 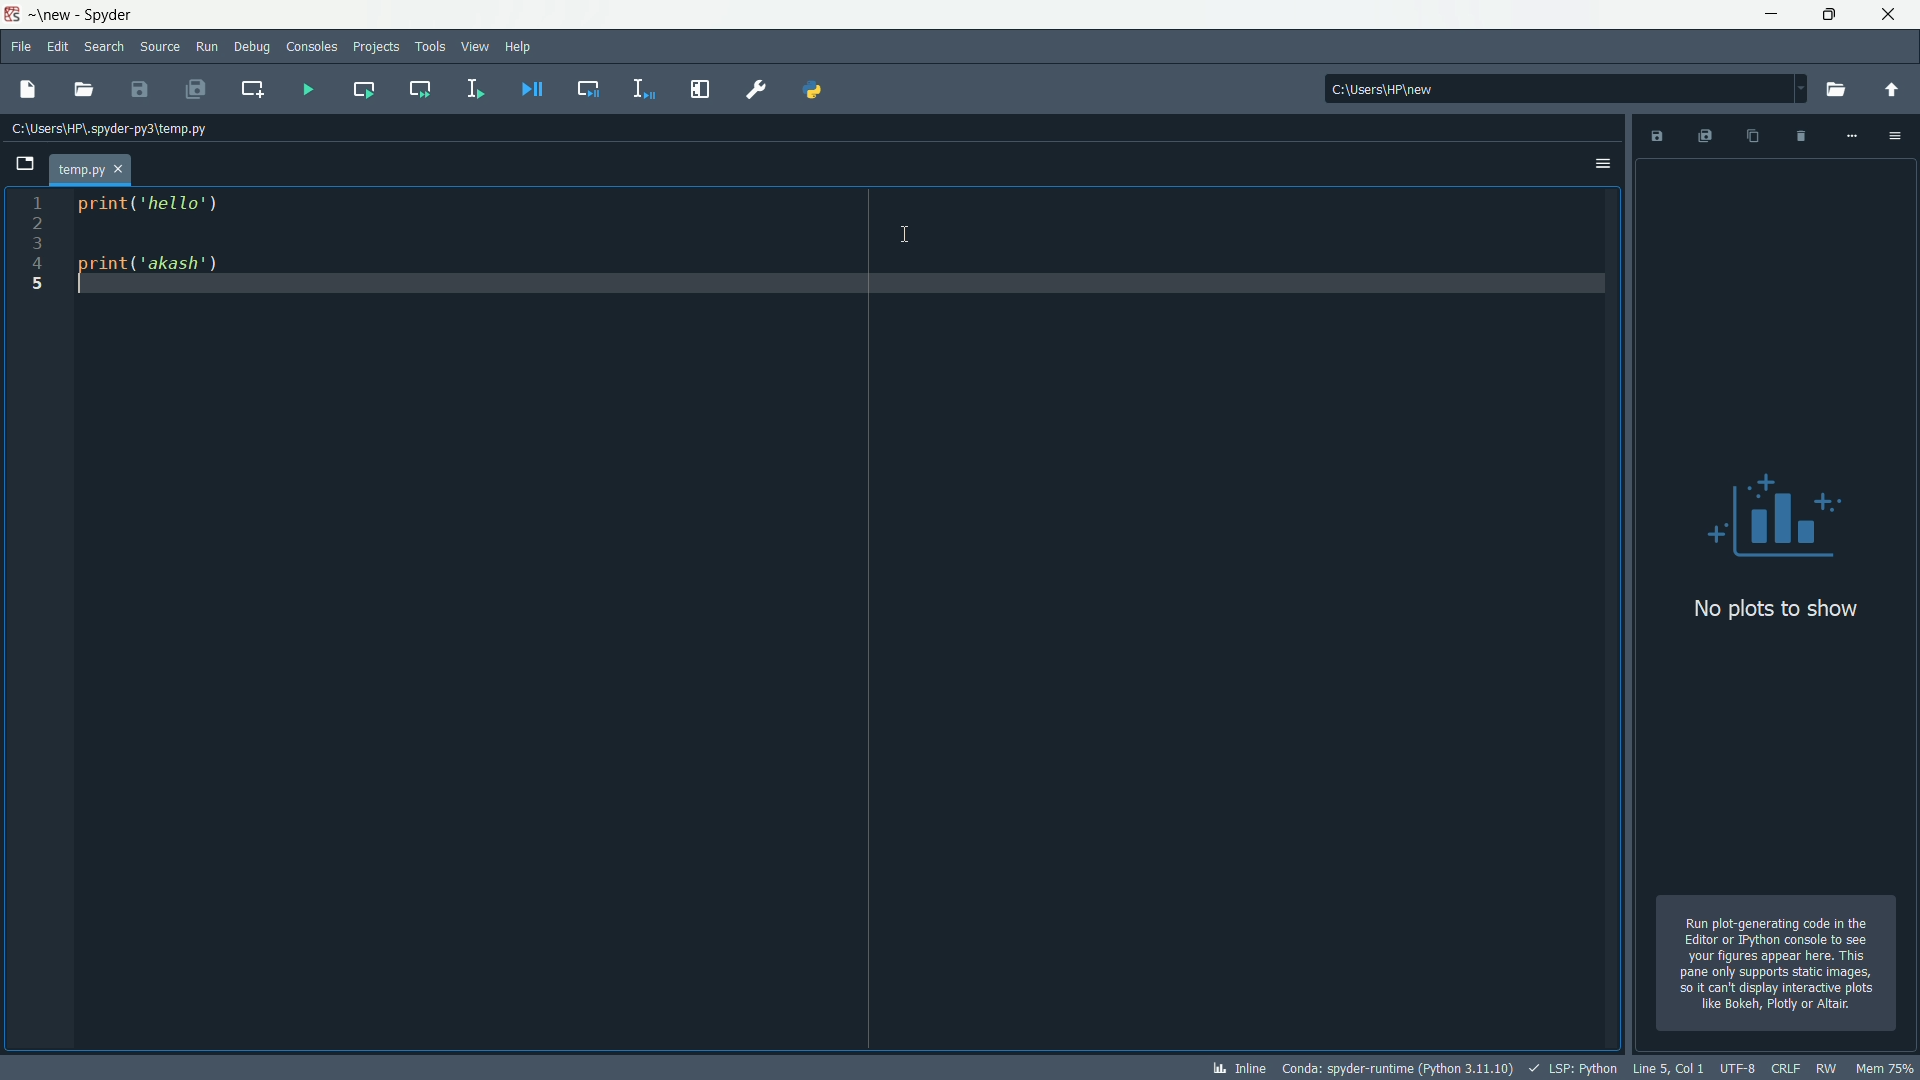 What do you see at coordinates (1658, 136) in the screenshot?
I see `save plot as` at bounding box center [1658, 136].